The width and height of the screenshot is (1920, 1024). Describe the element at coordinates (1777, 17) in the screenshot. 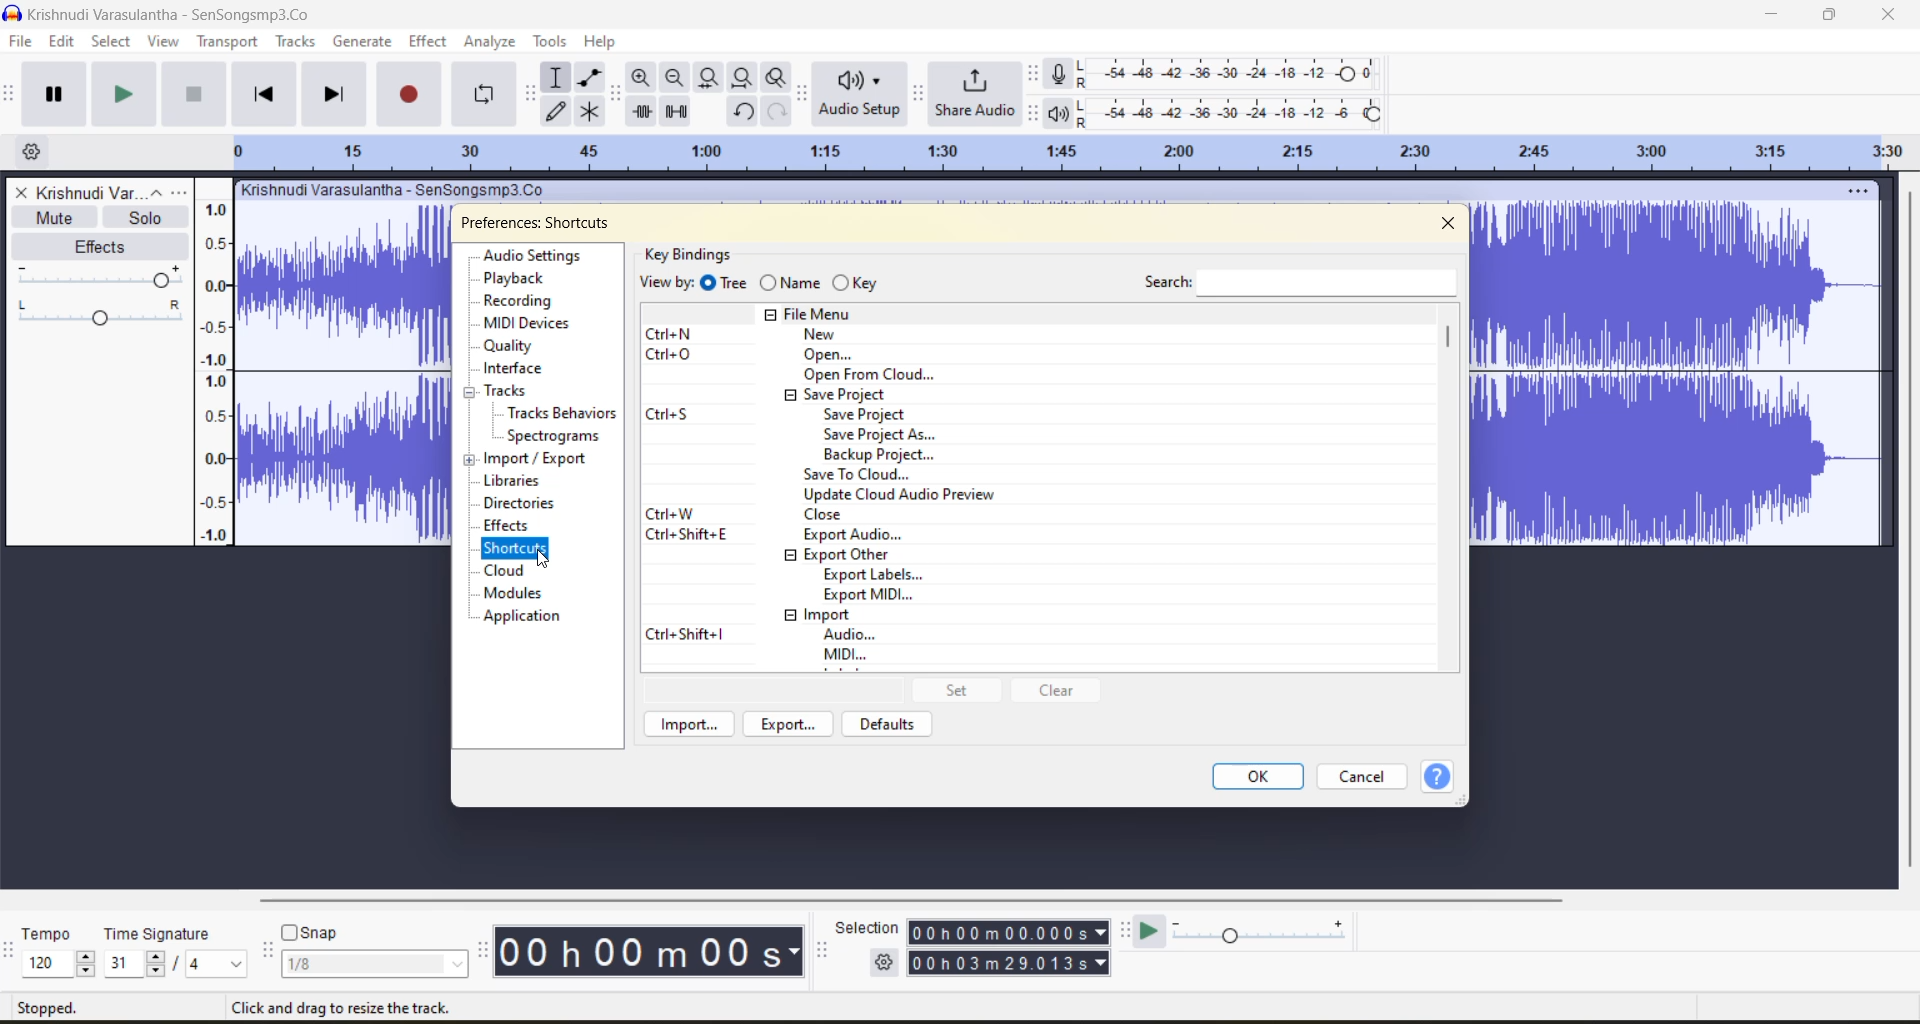

I see `minimize` at that location.